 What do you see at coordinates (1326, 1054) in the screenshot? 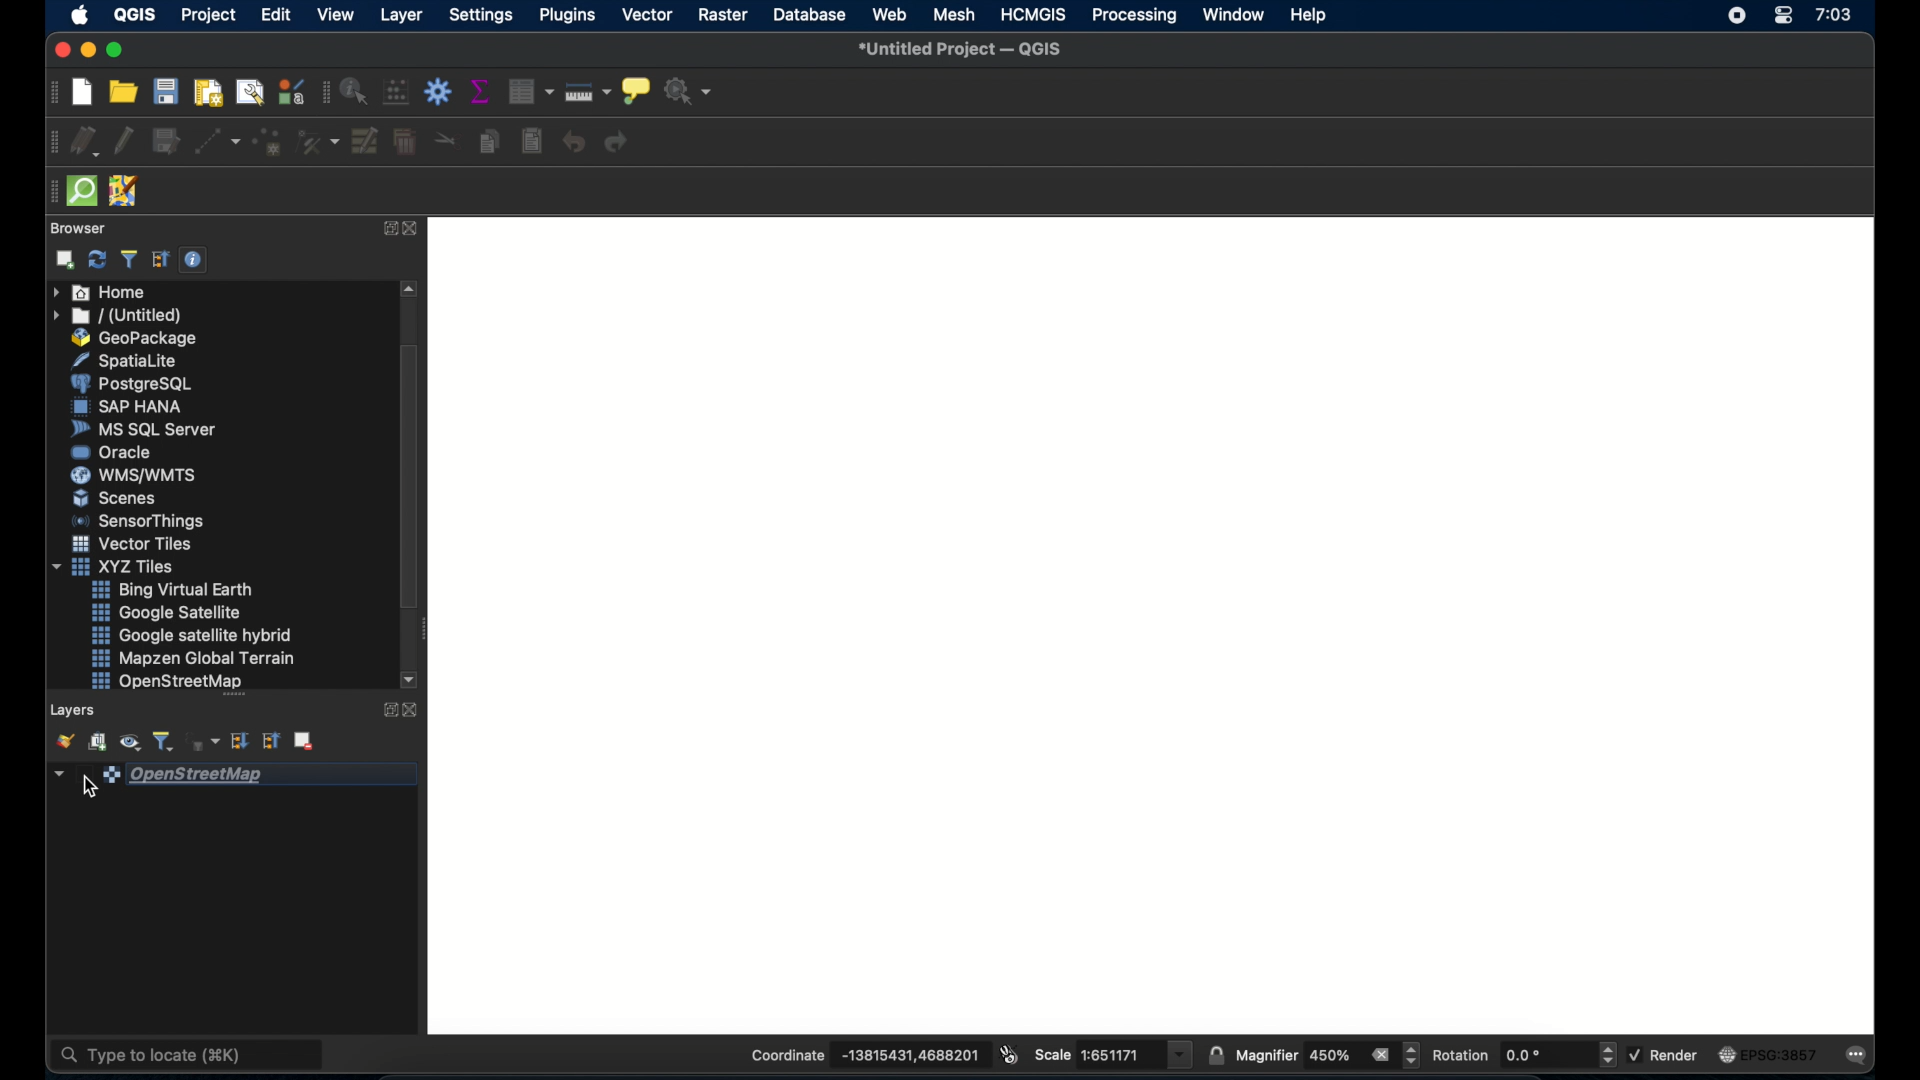
I see `magnifier` at bounding box center [1326, 1054].